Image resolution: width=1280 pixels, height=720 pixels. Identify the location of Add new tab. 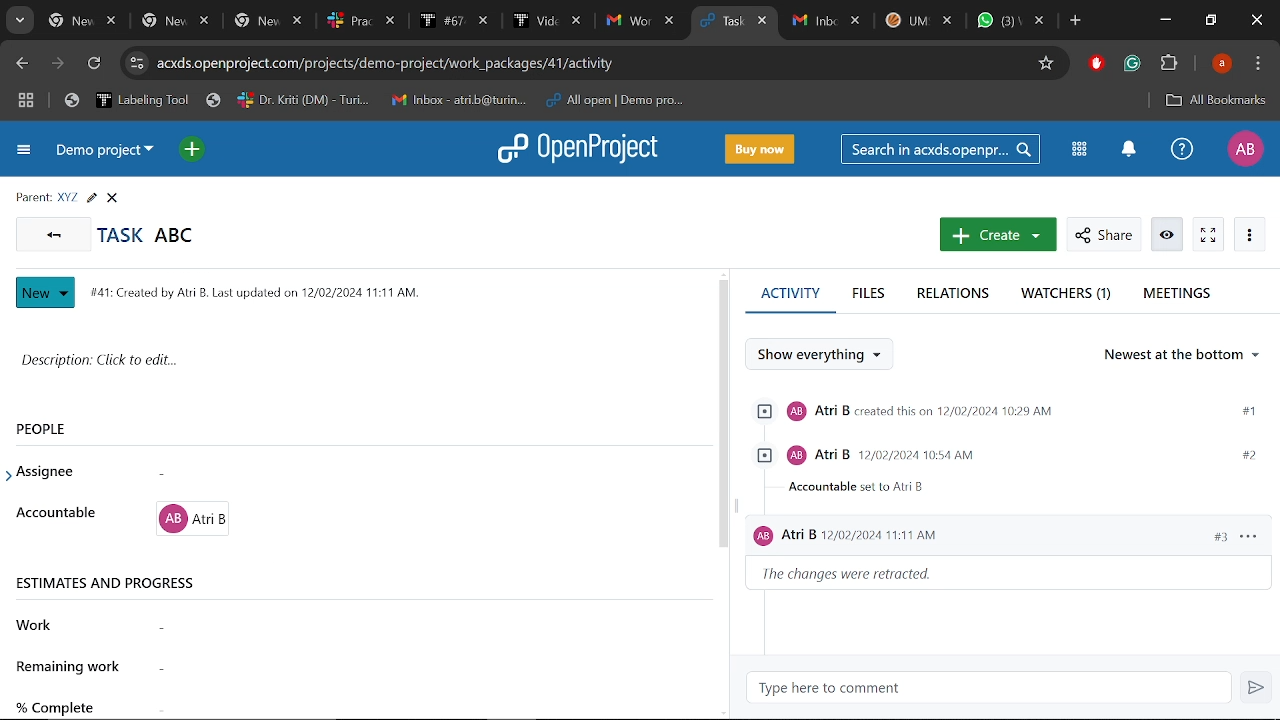
(1076, 23).